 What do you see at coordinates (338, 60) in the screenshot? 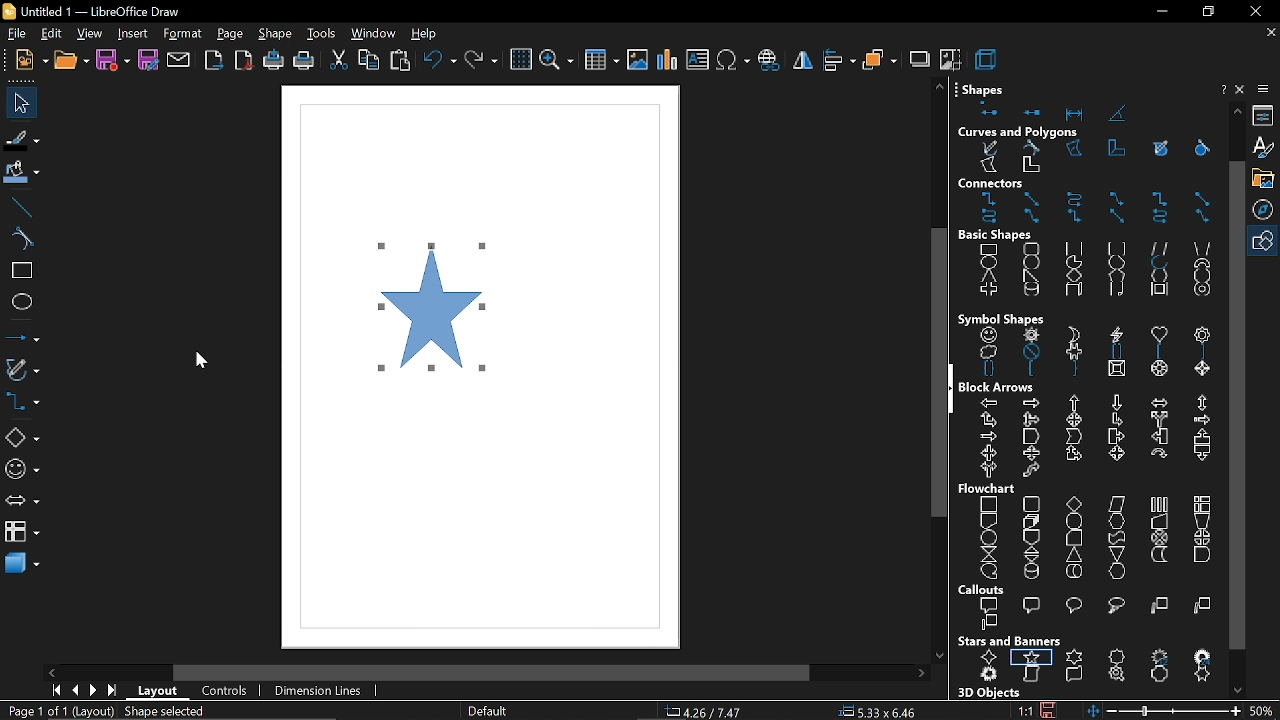
I see `cut ` at bounding box center [338, 60].